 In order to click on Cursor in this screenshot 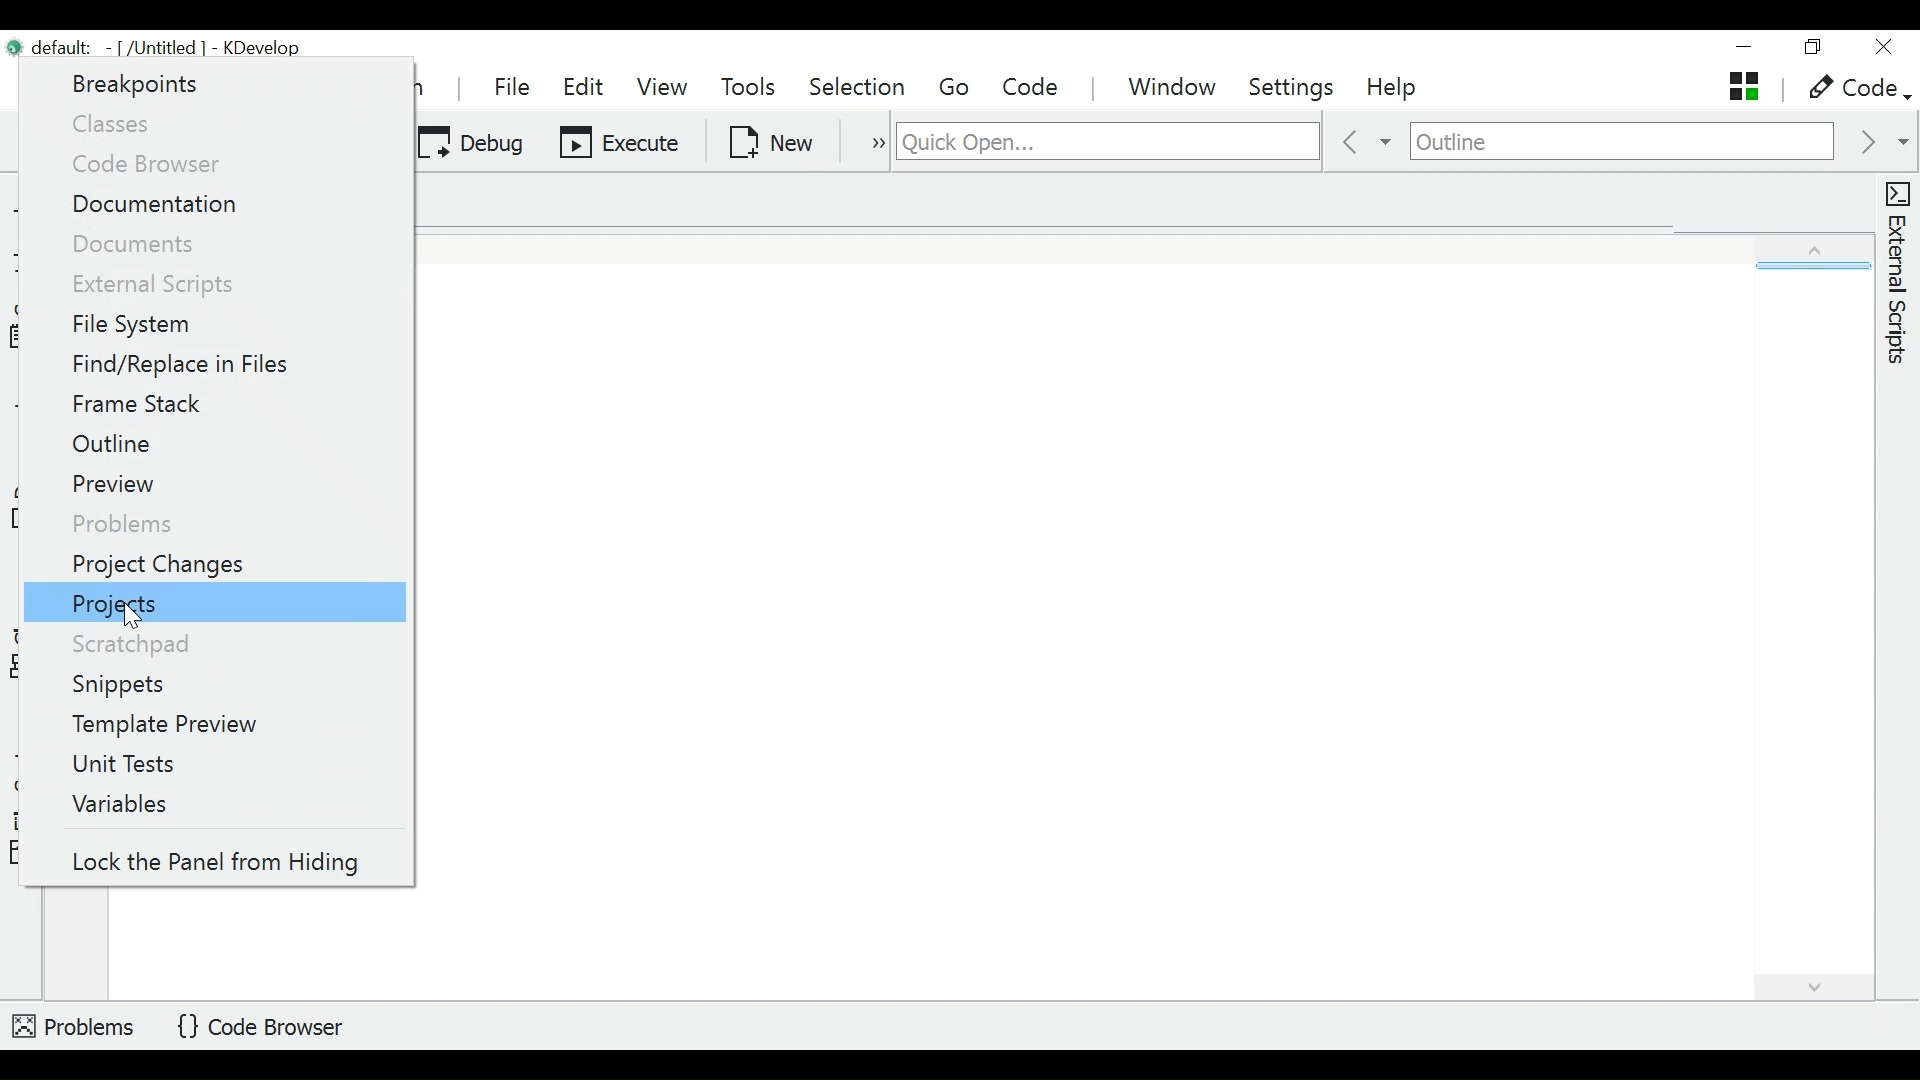, I will do `click(129, 619)`.